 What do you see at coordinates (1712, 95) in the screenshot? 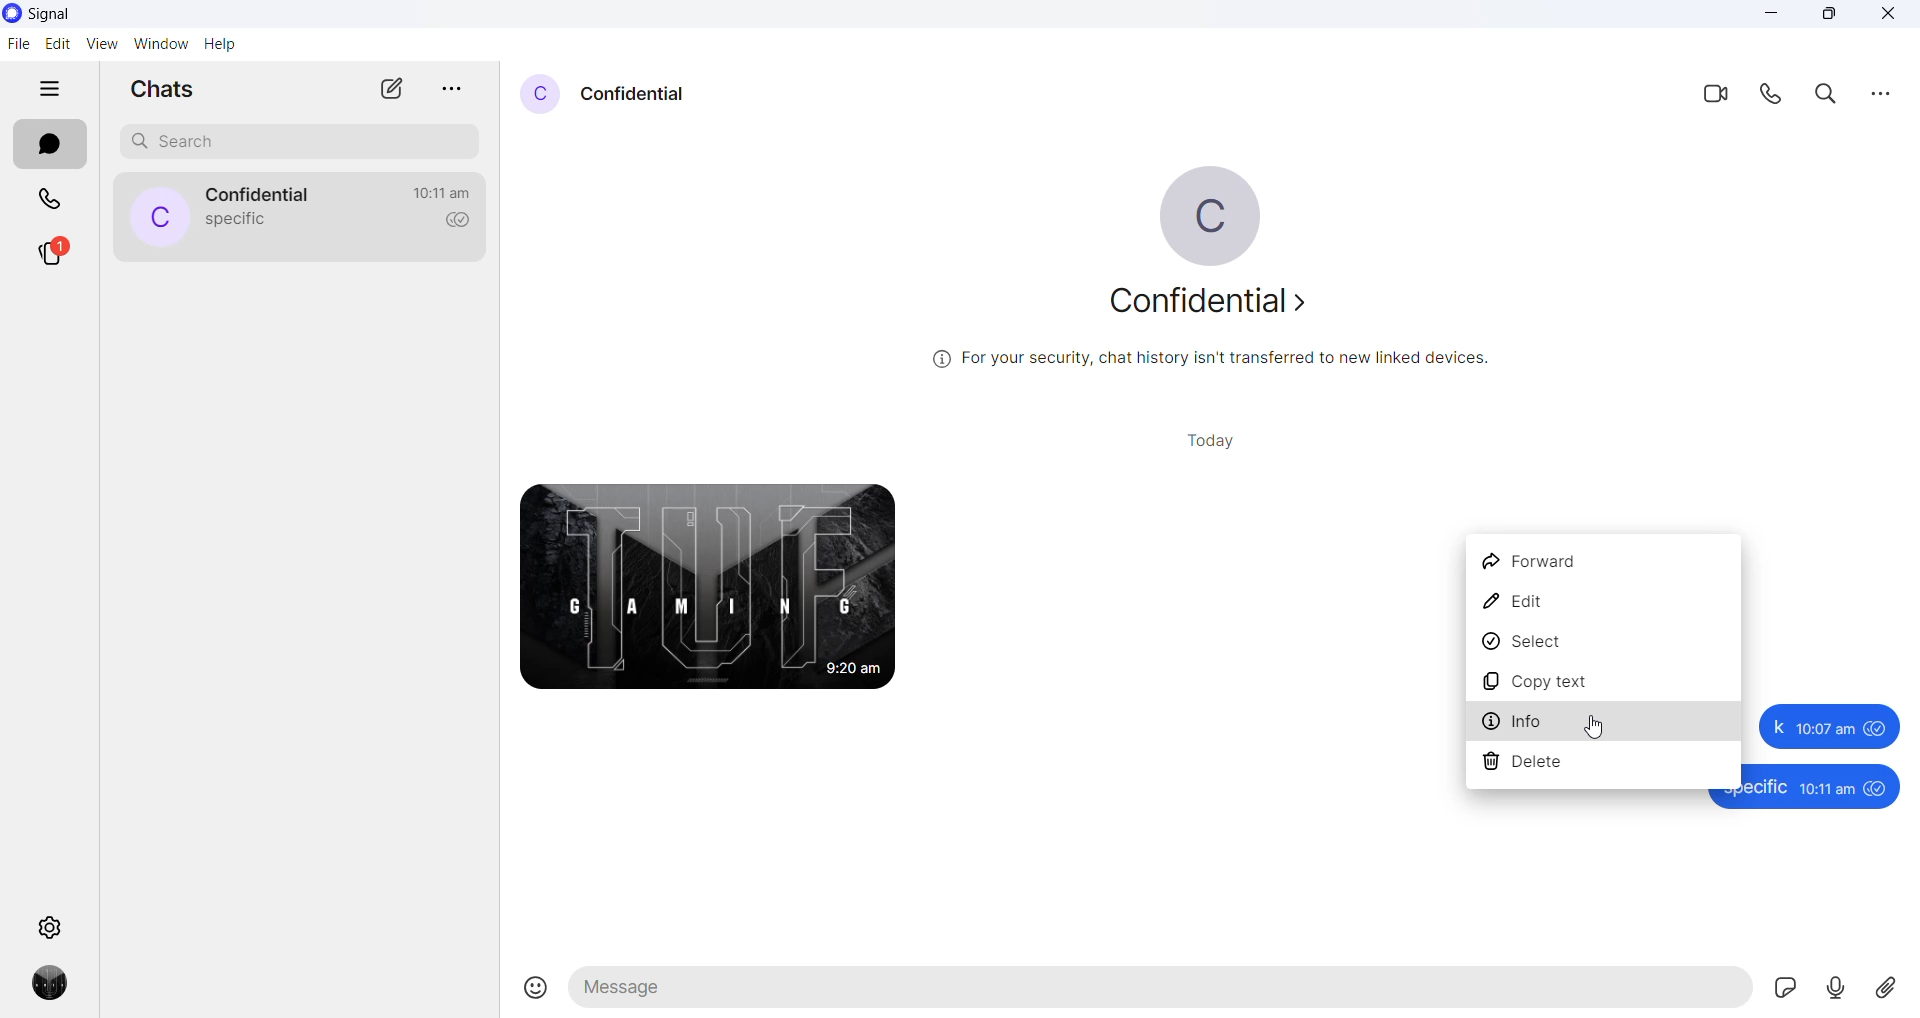
I see `video call` at bounding box center [1712, 95].